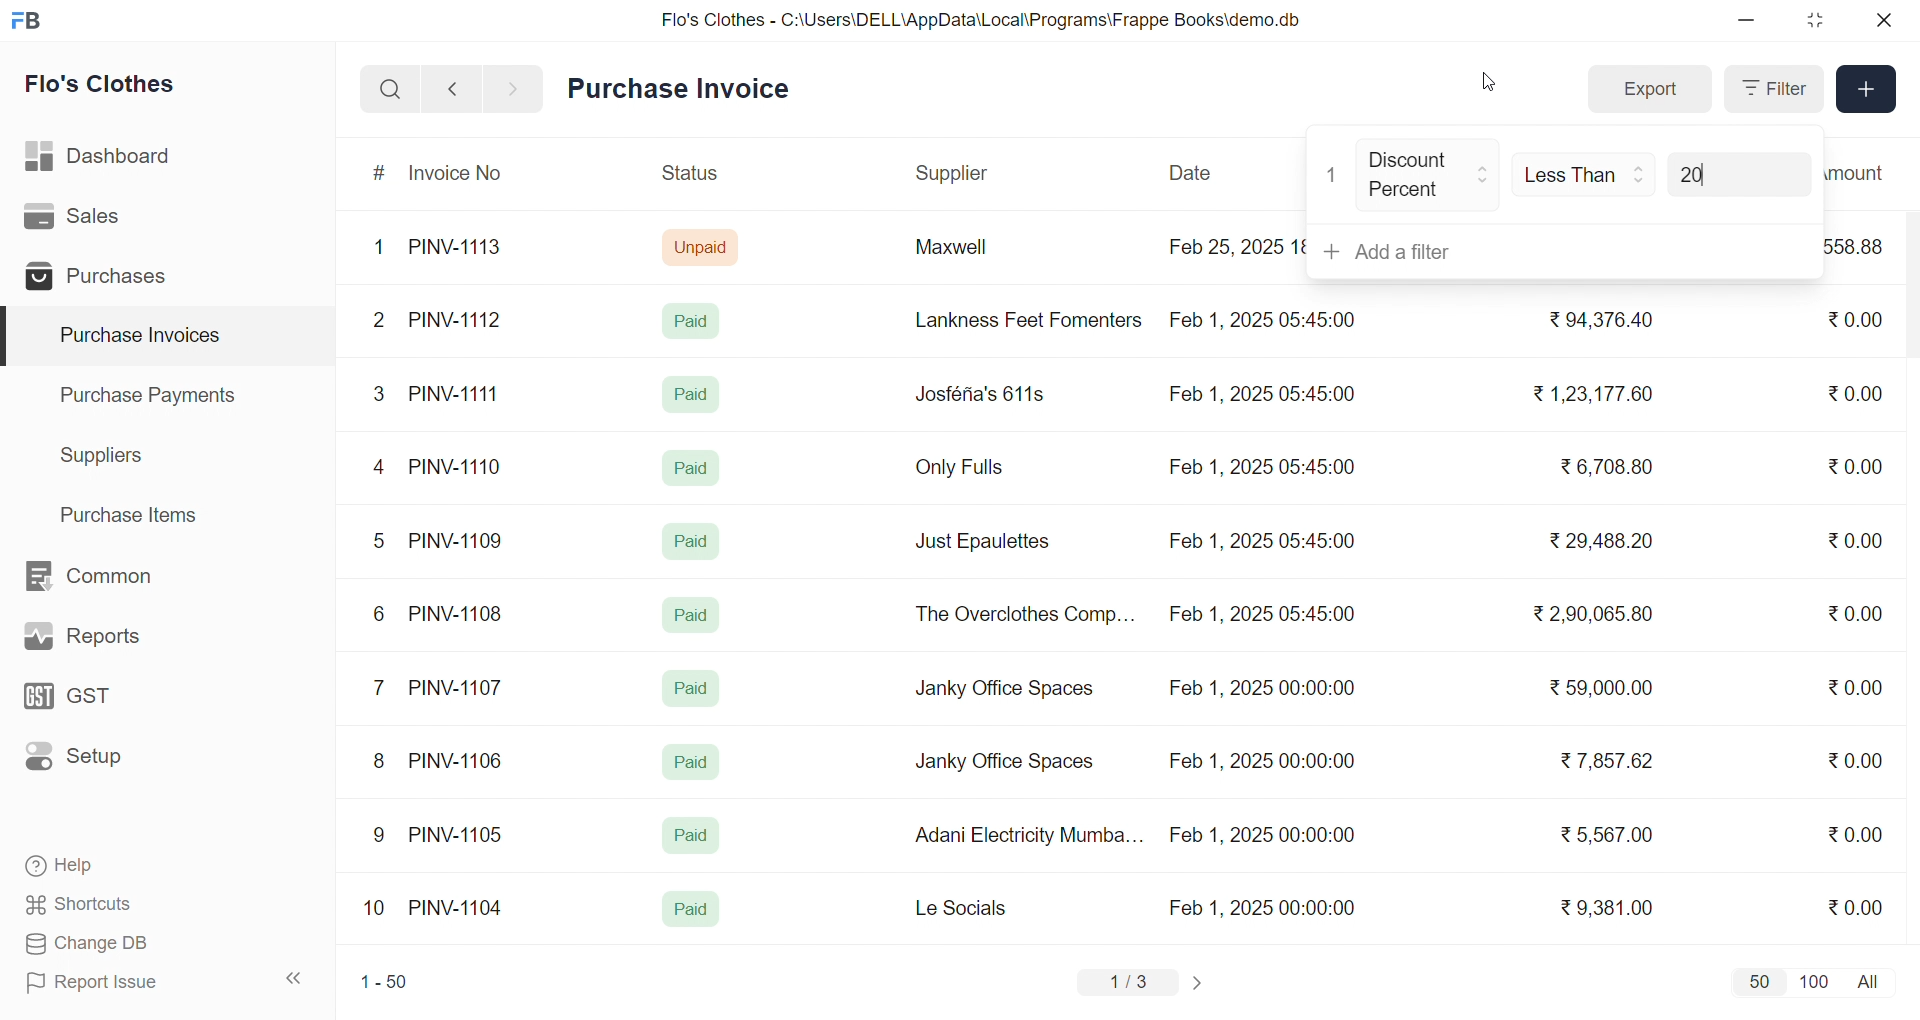 The image size is (1920, 1020). I want to click on 3, so click(379, 393).